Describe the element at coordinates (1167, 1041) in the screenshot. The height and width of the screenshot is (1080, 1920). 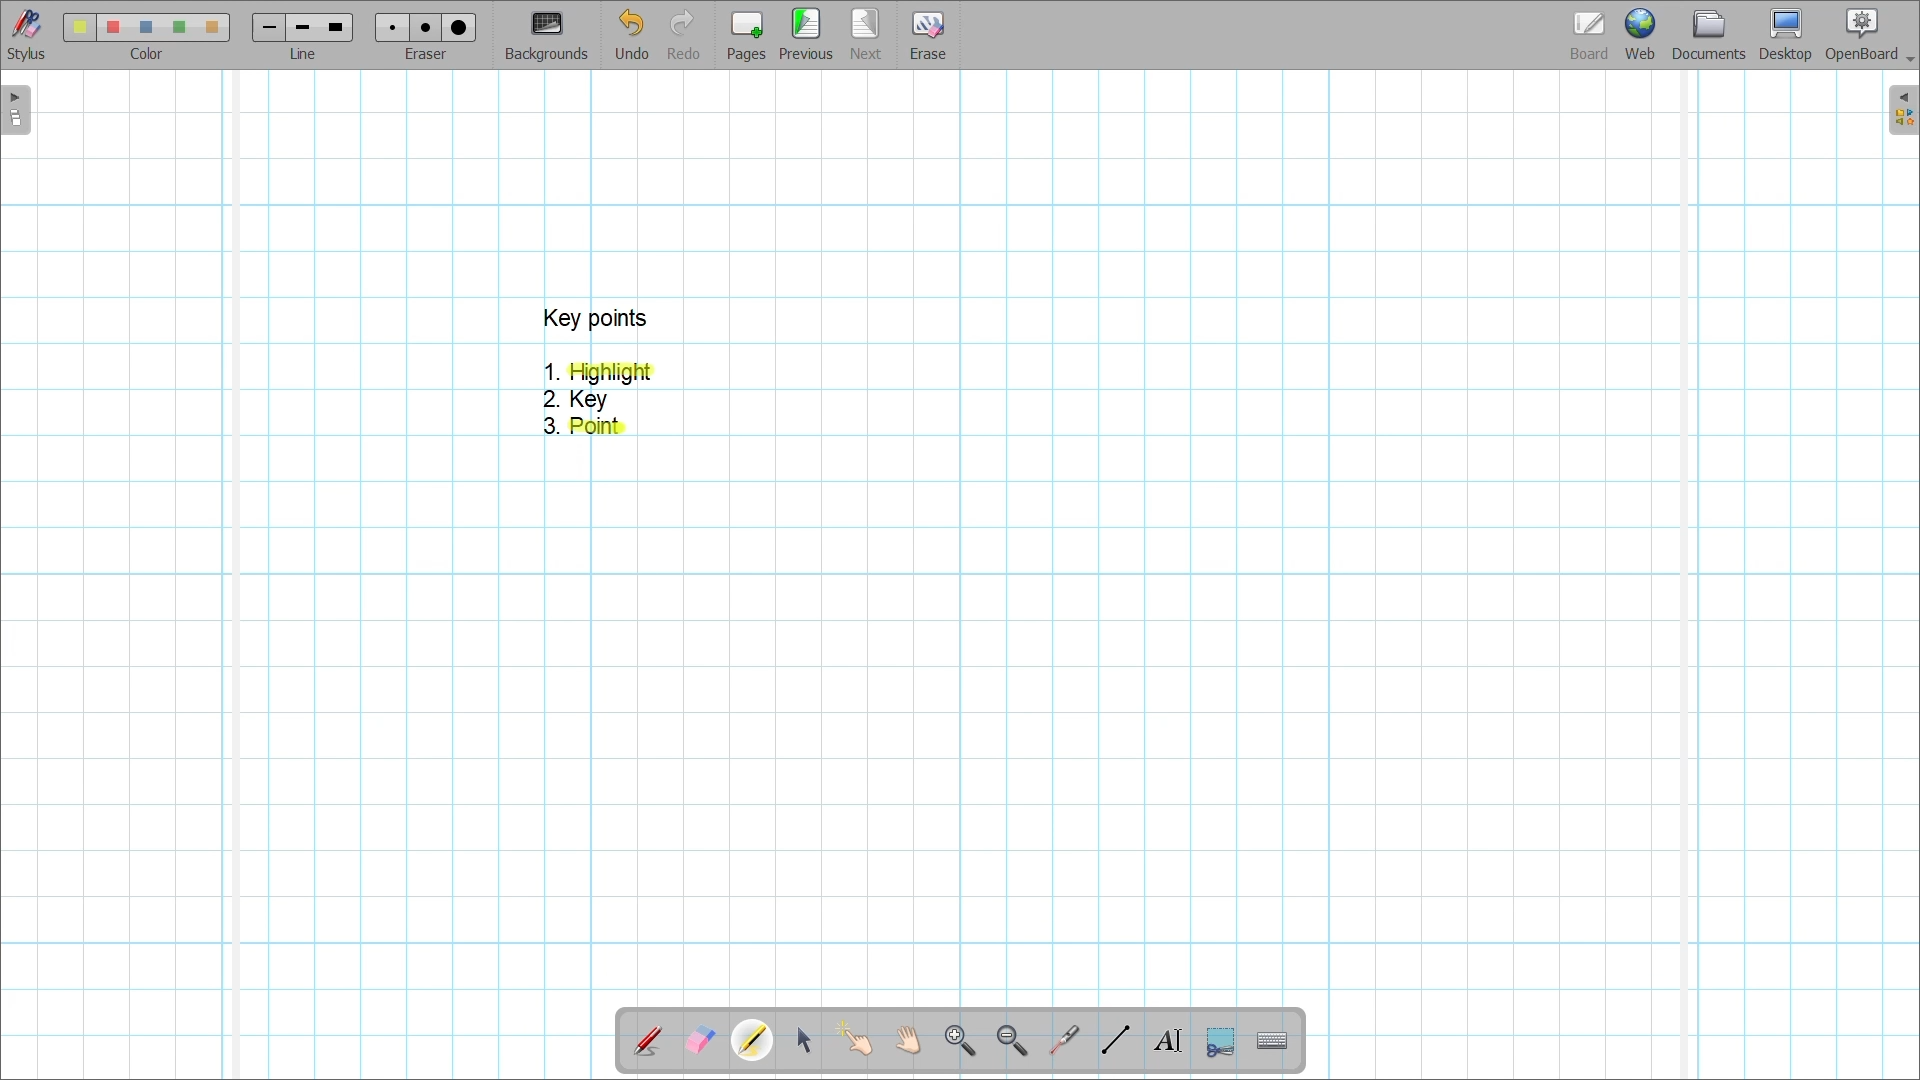
I see `Write text` at that location.